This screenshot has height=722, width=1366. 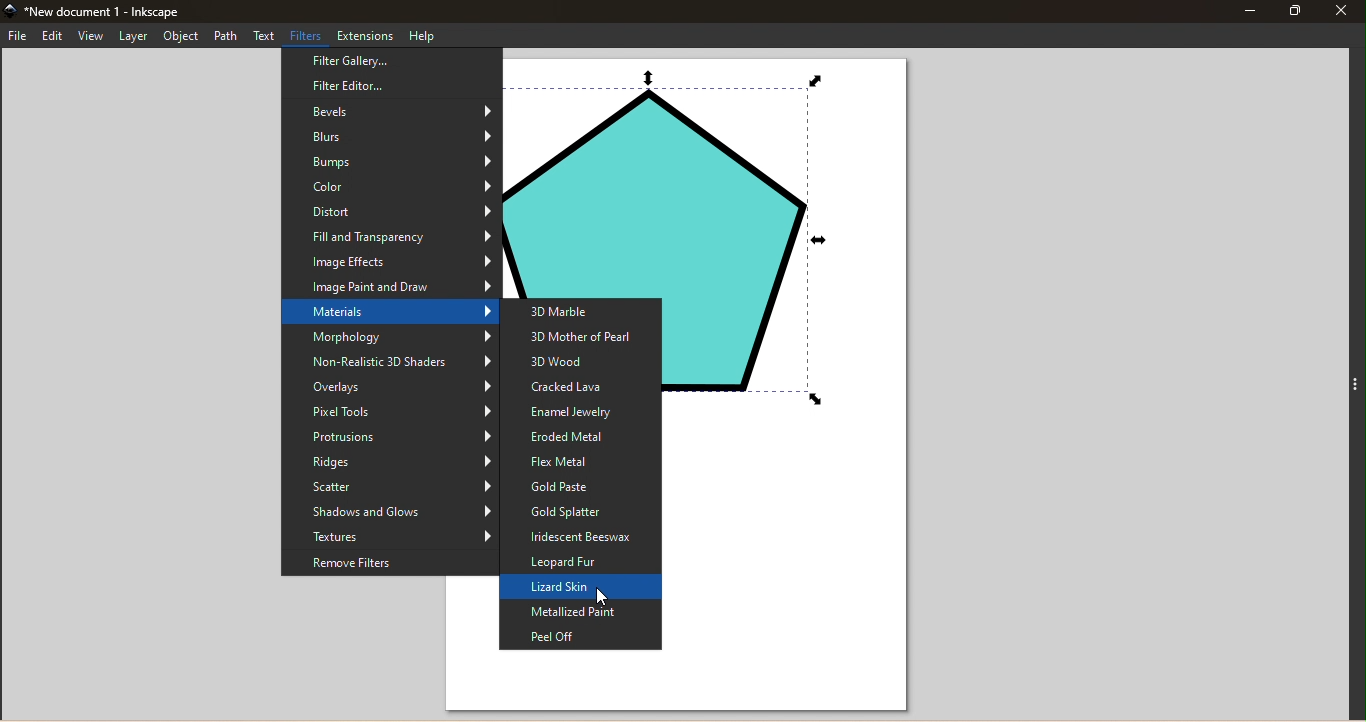 I want to click on Iridescent Beeswax, so click(x=581, y=538).